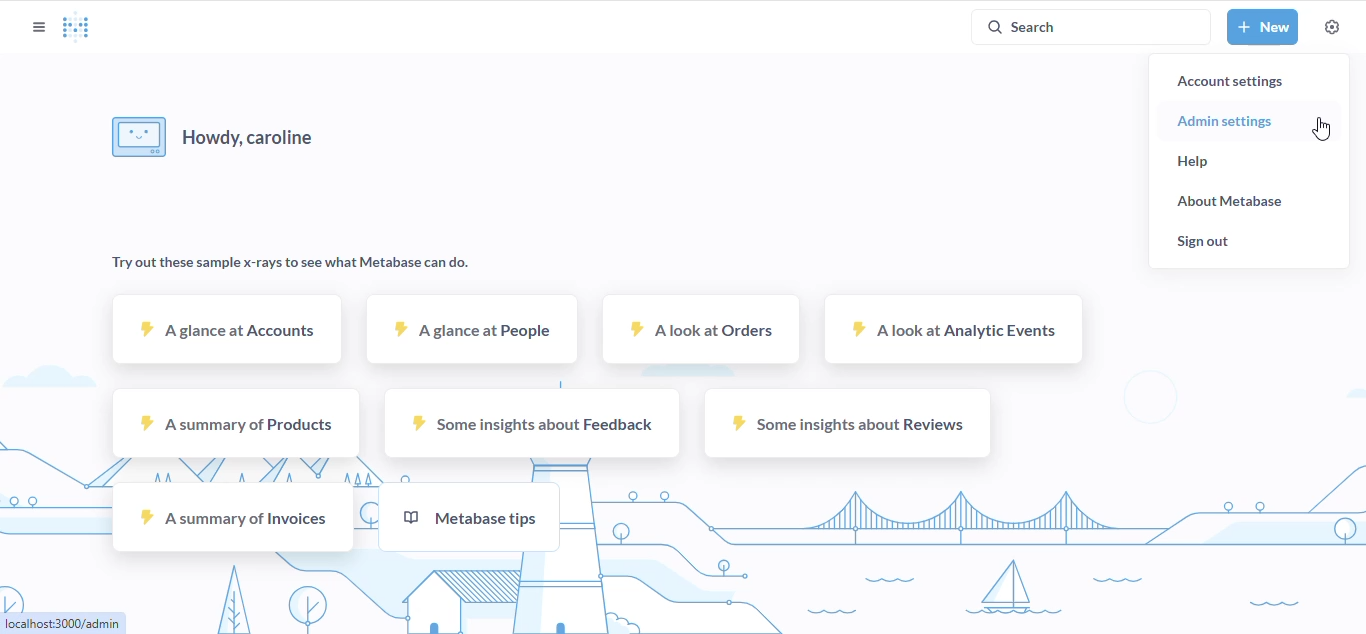  I want to click on a summary of invoices, so click(231, 516).